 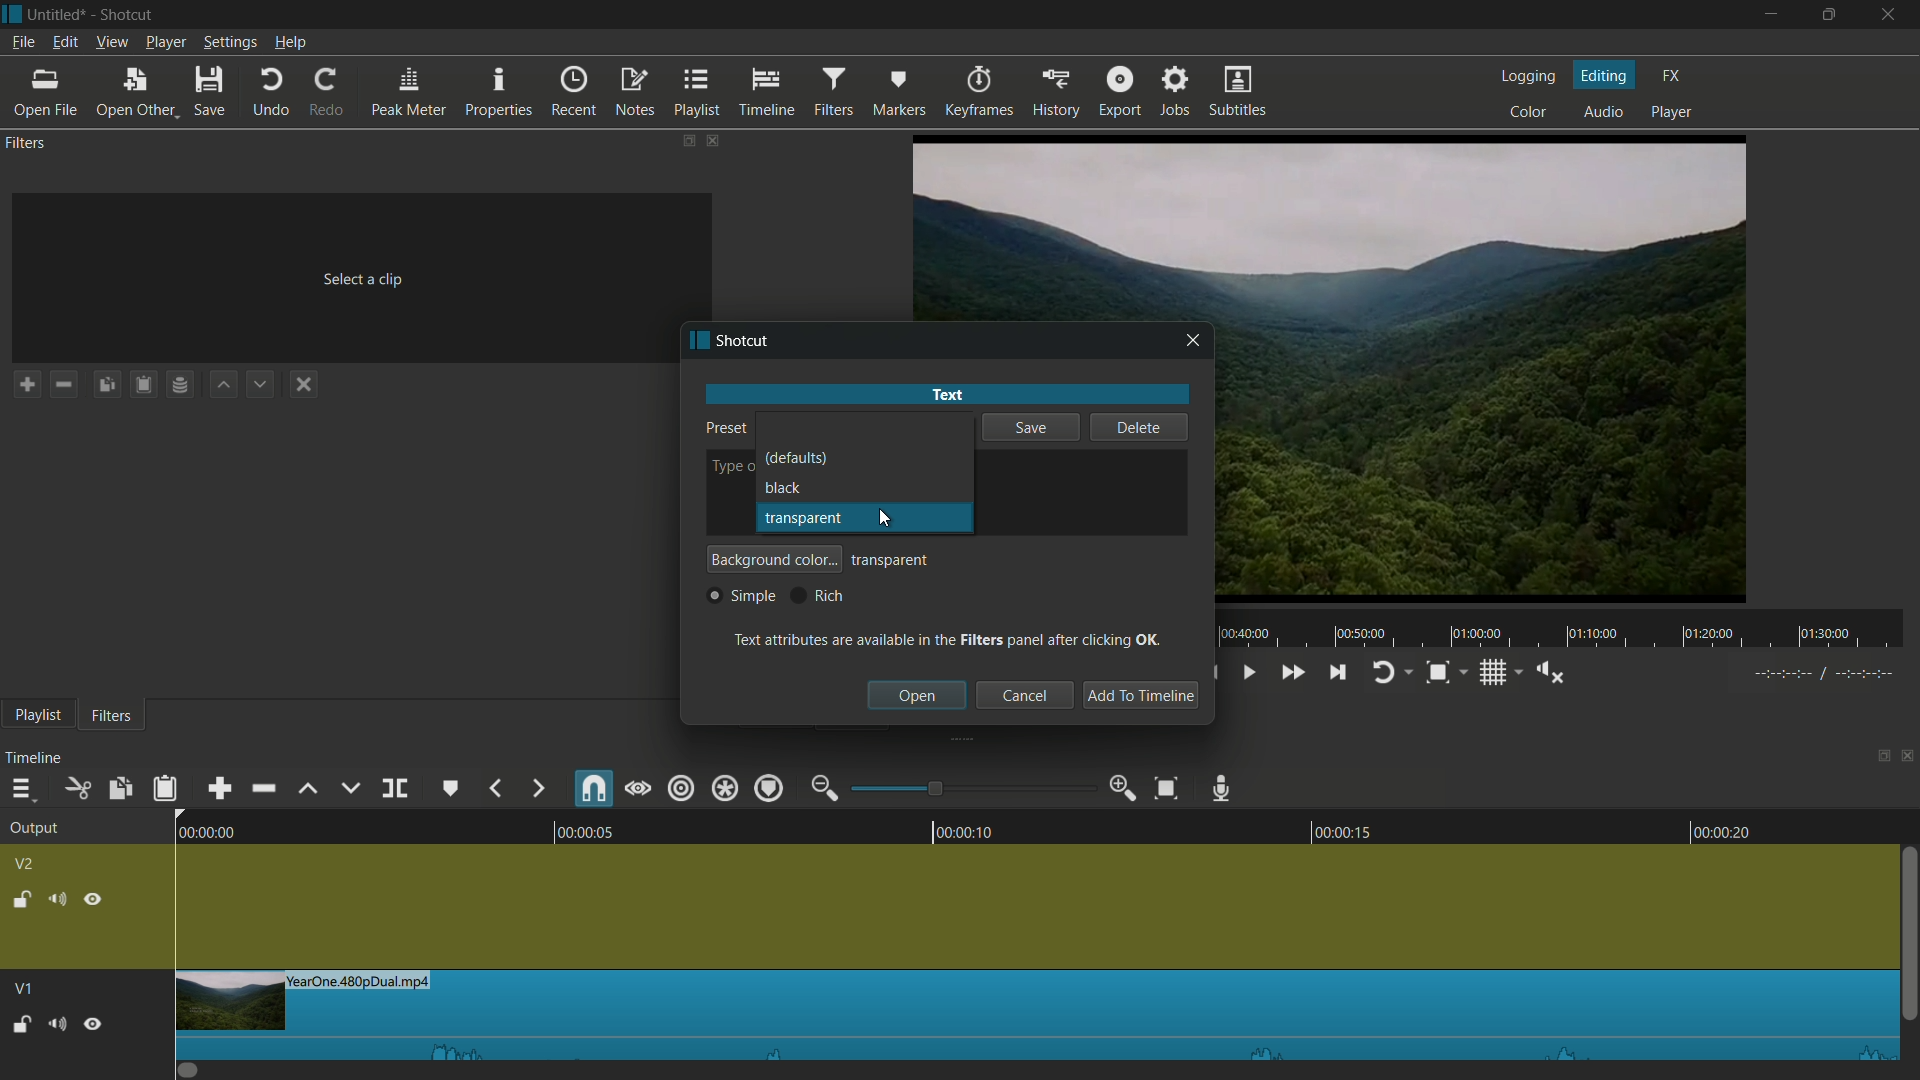 What do you see at coordinates (595, 790) in the screenshot?
I see `snap` at bounding box center [595, 790].